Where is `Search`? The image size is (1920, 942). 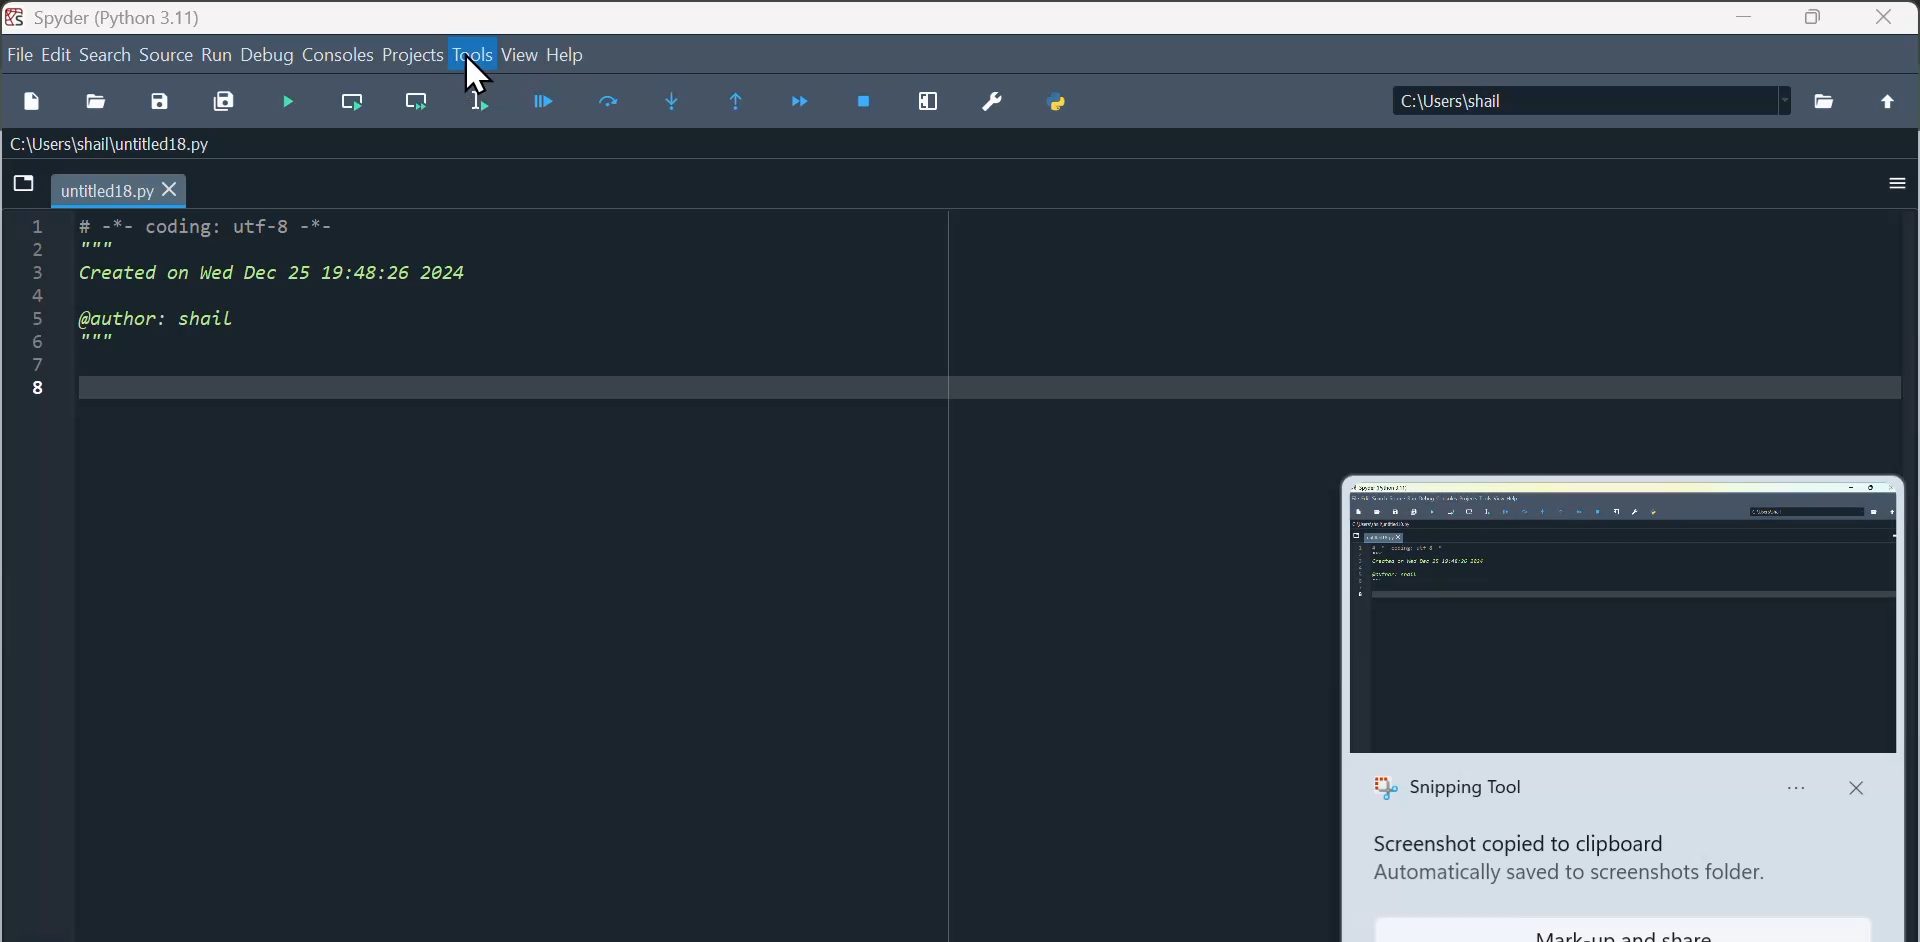 Search is located at coordinates (107, 55).